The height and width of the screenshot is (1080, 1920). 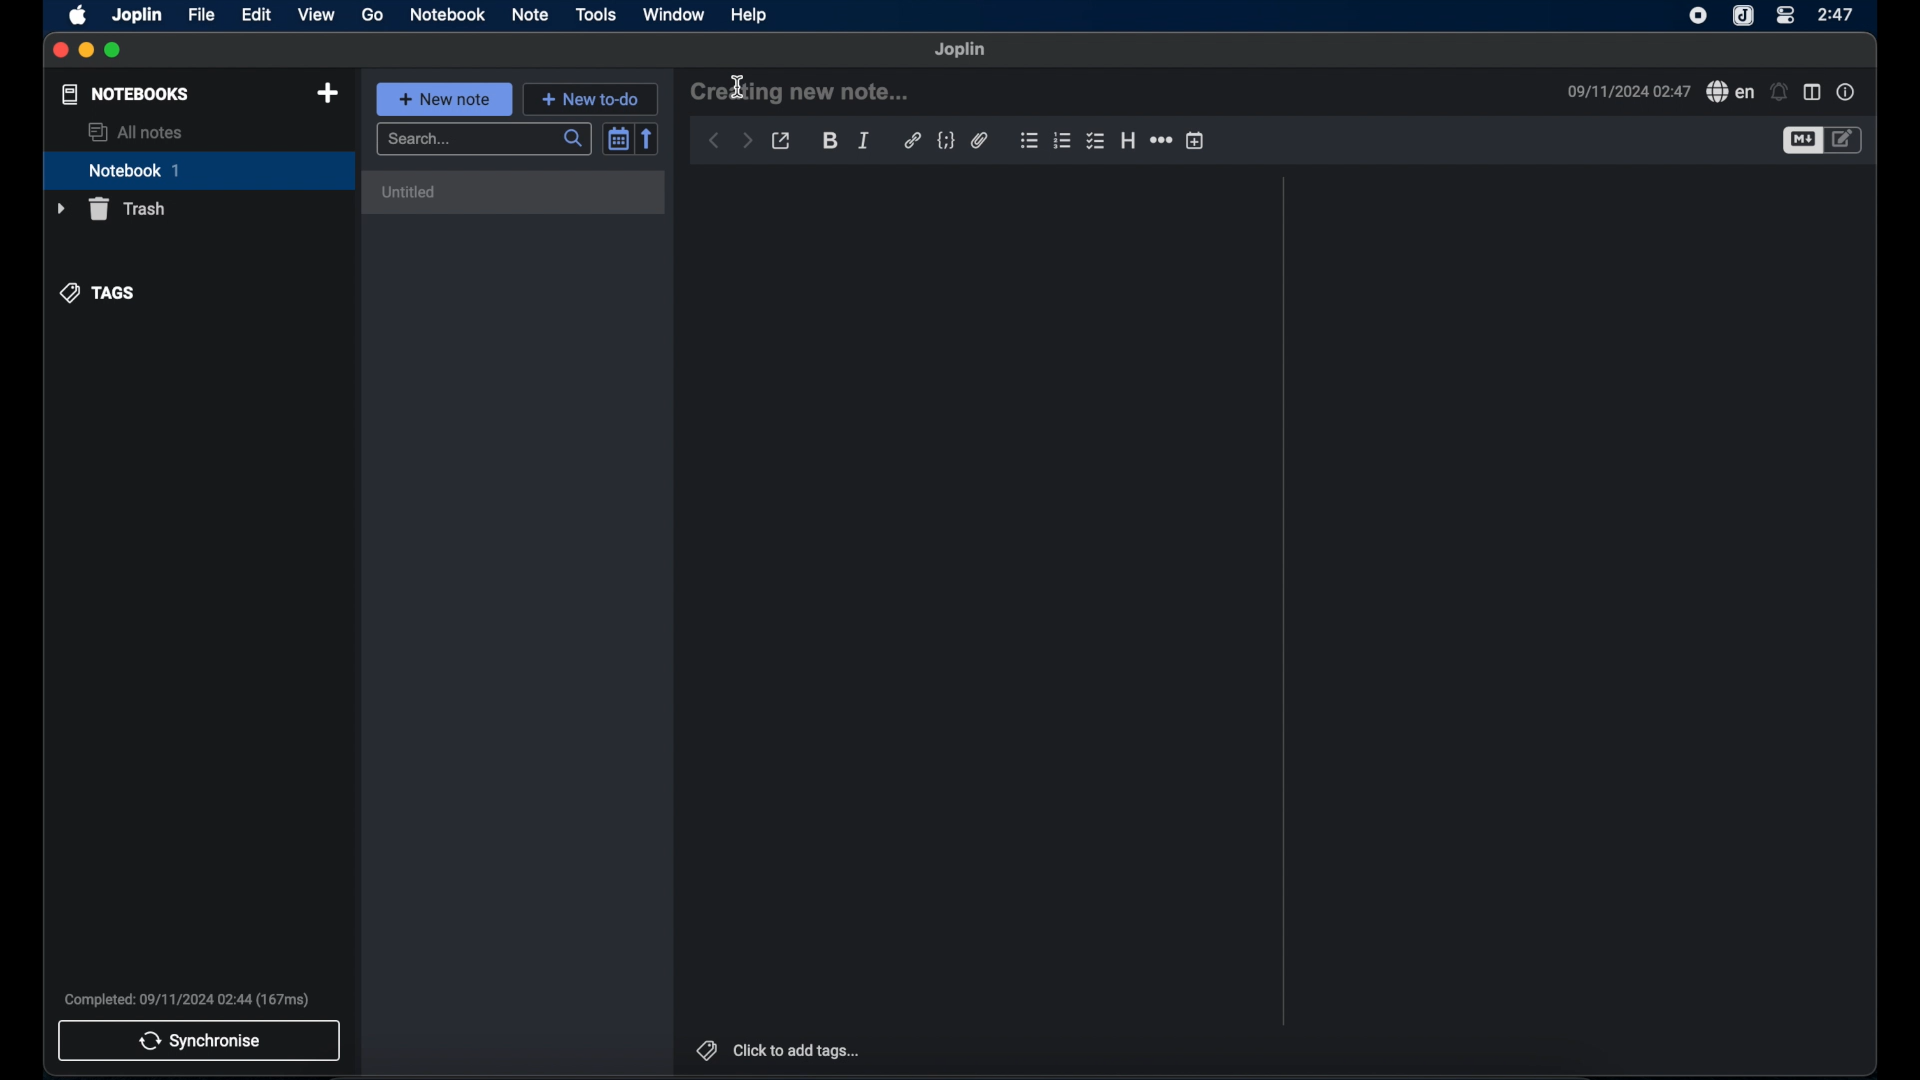 What do you see at coordinates (373, 16) in the screenshot?
I see `go` at bounding box center [373, 16].